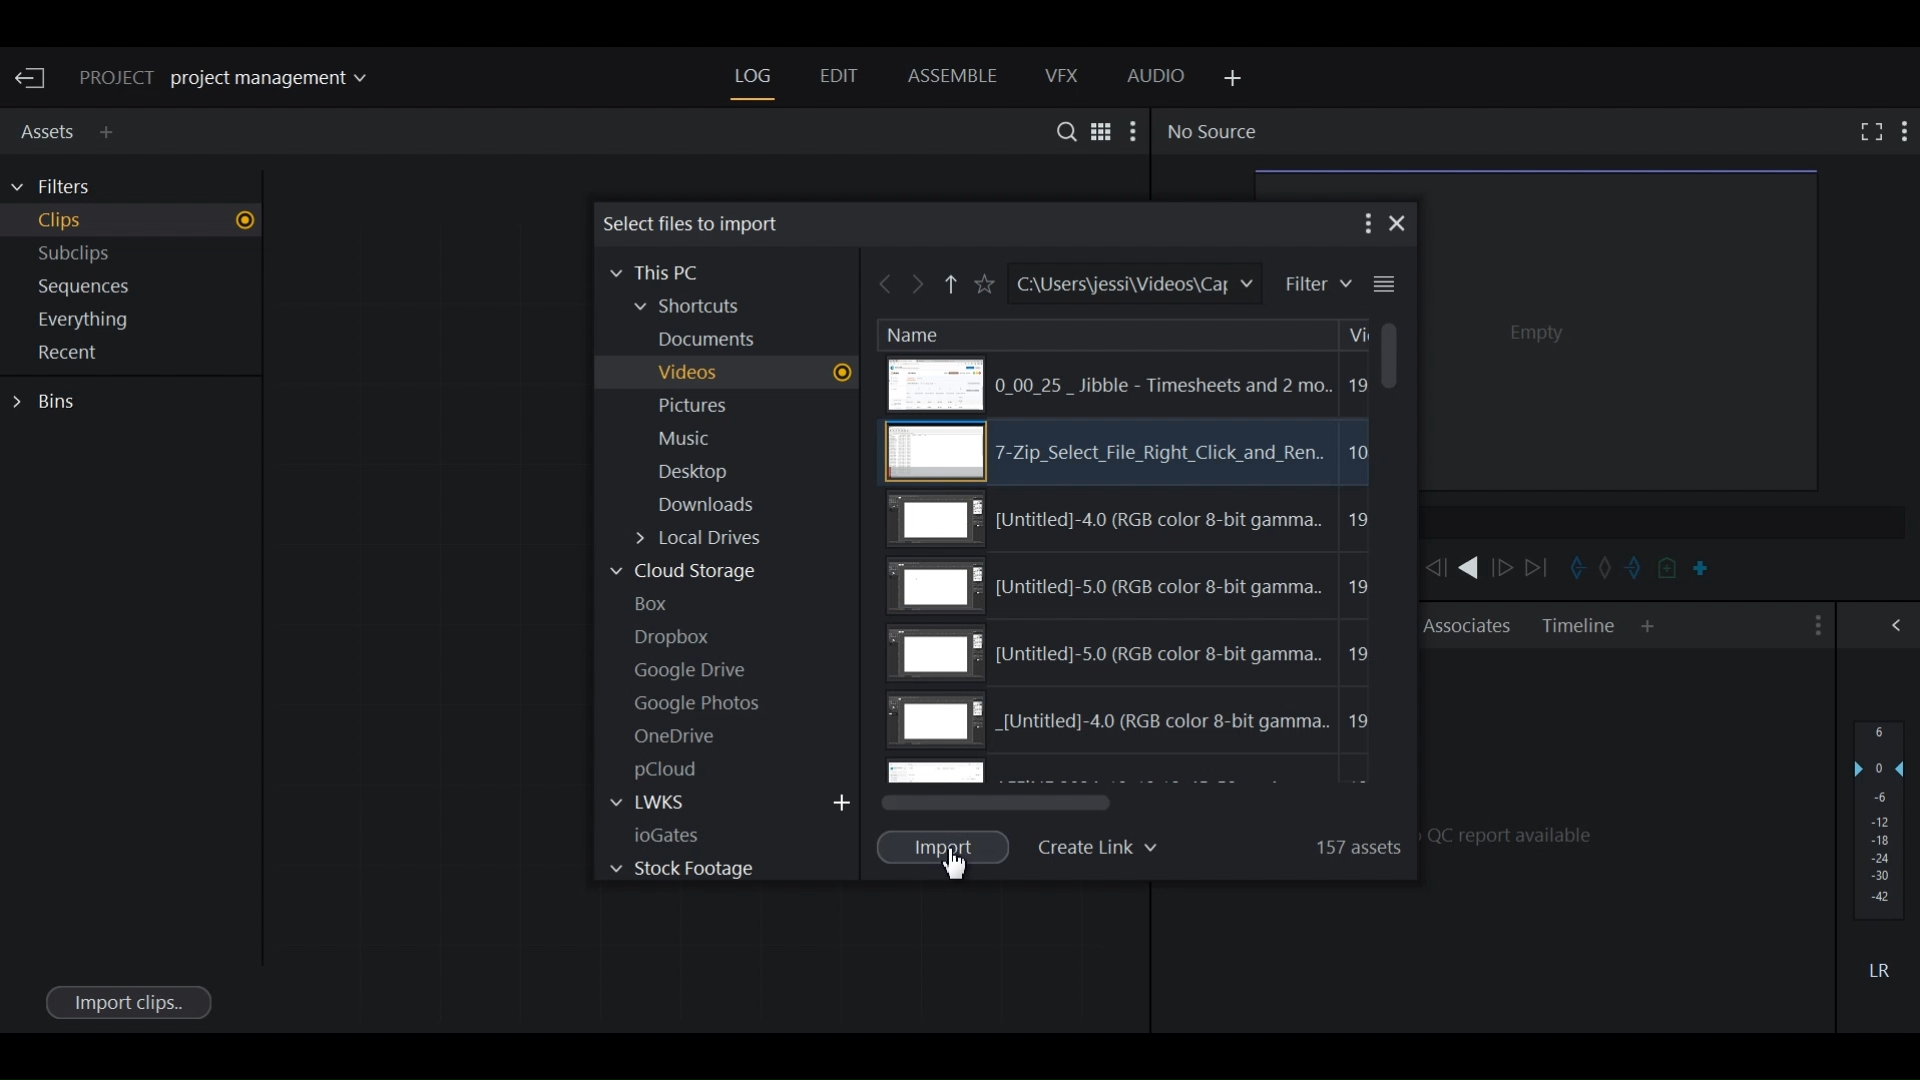 Image resolution: width=1920 pixels, height=1080 pixels. I want to click on Google Photos, so click(703, 703).